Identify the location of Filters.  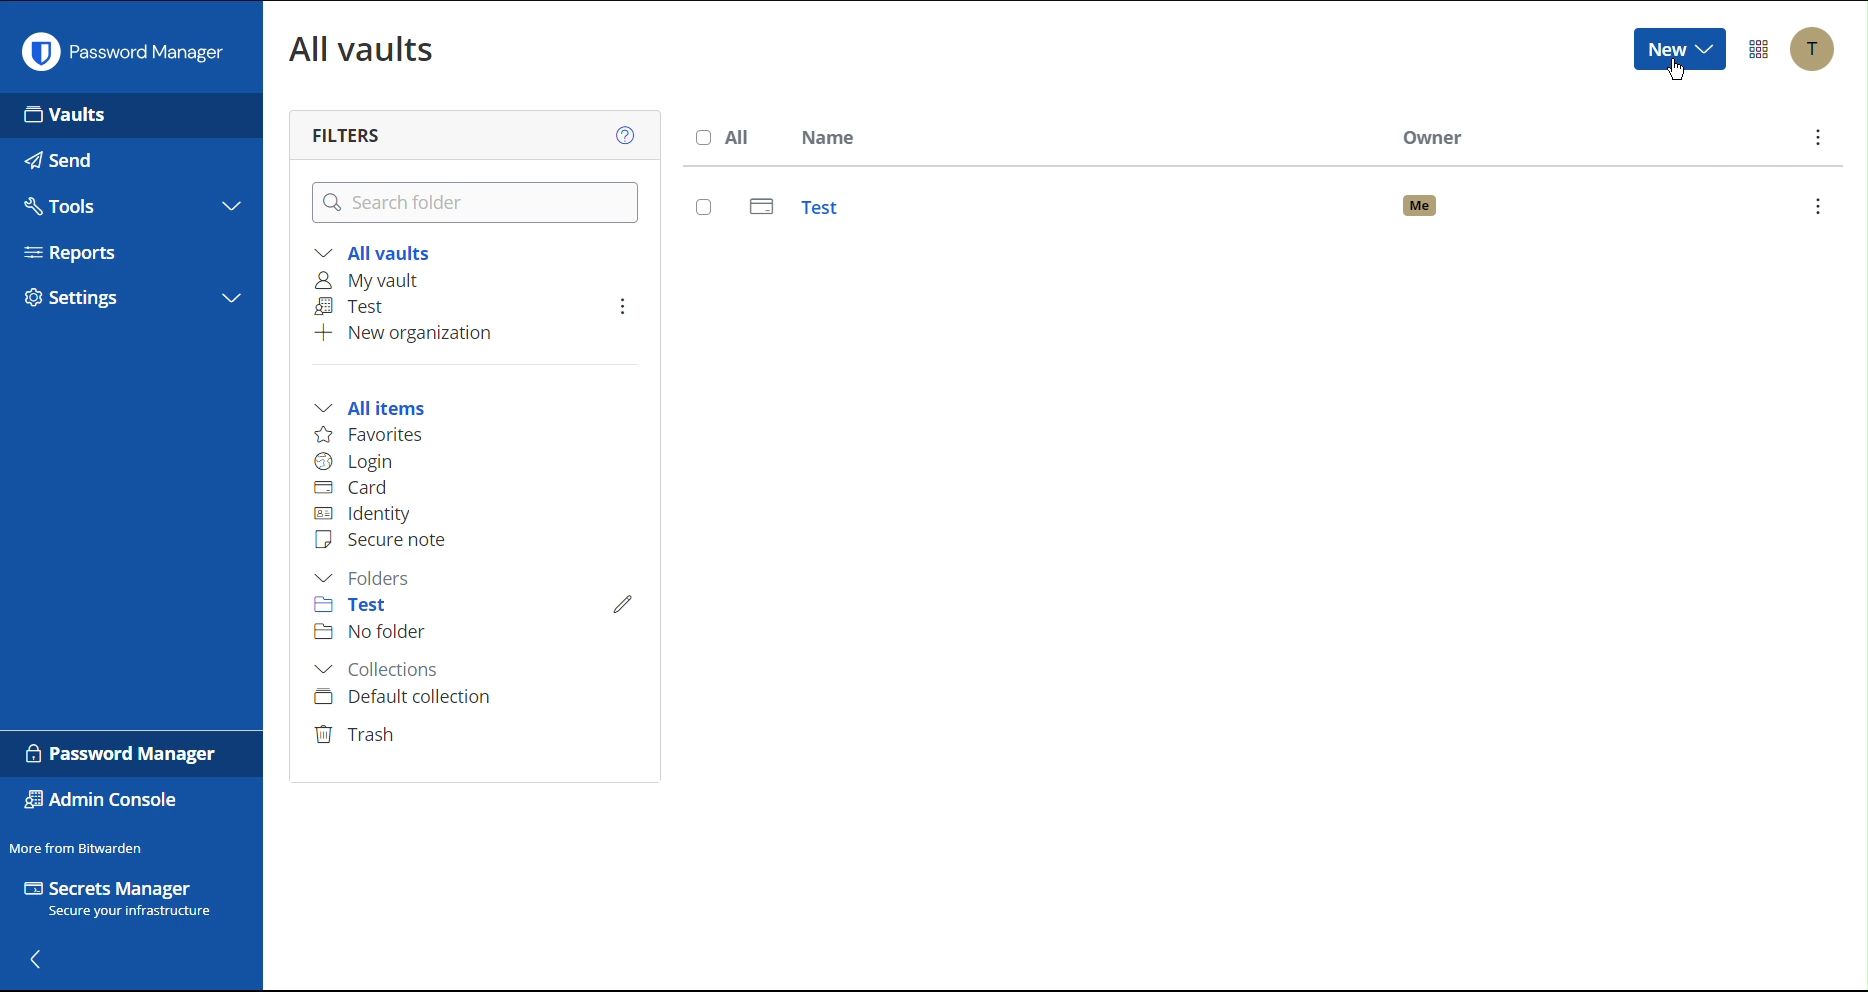
(348, 133).